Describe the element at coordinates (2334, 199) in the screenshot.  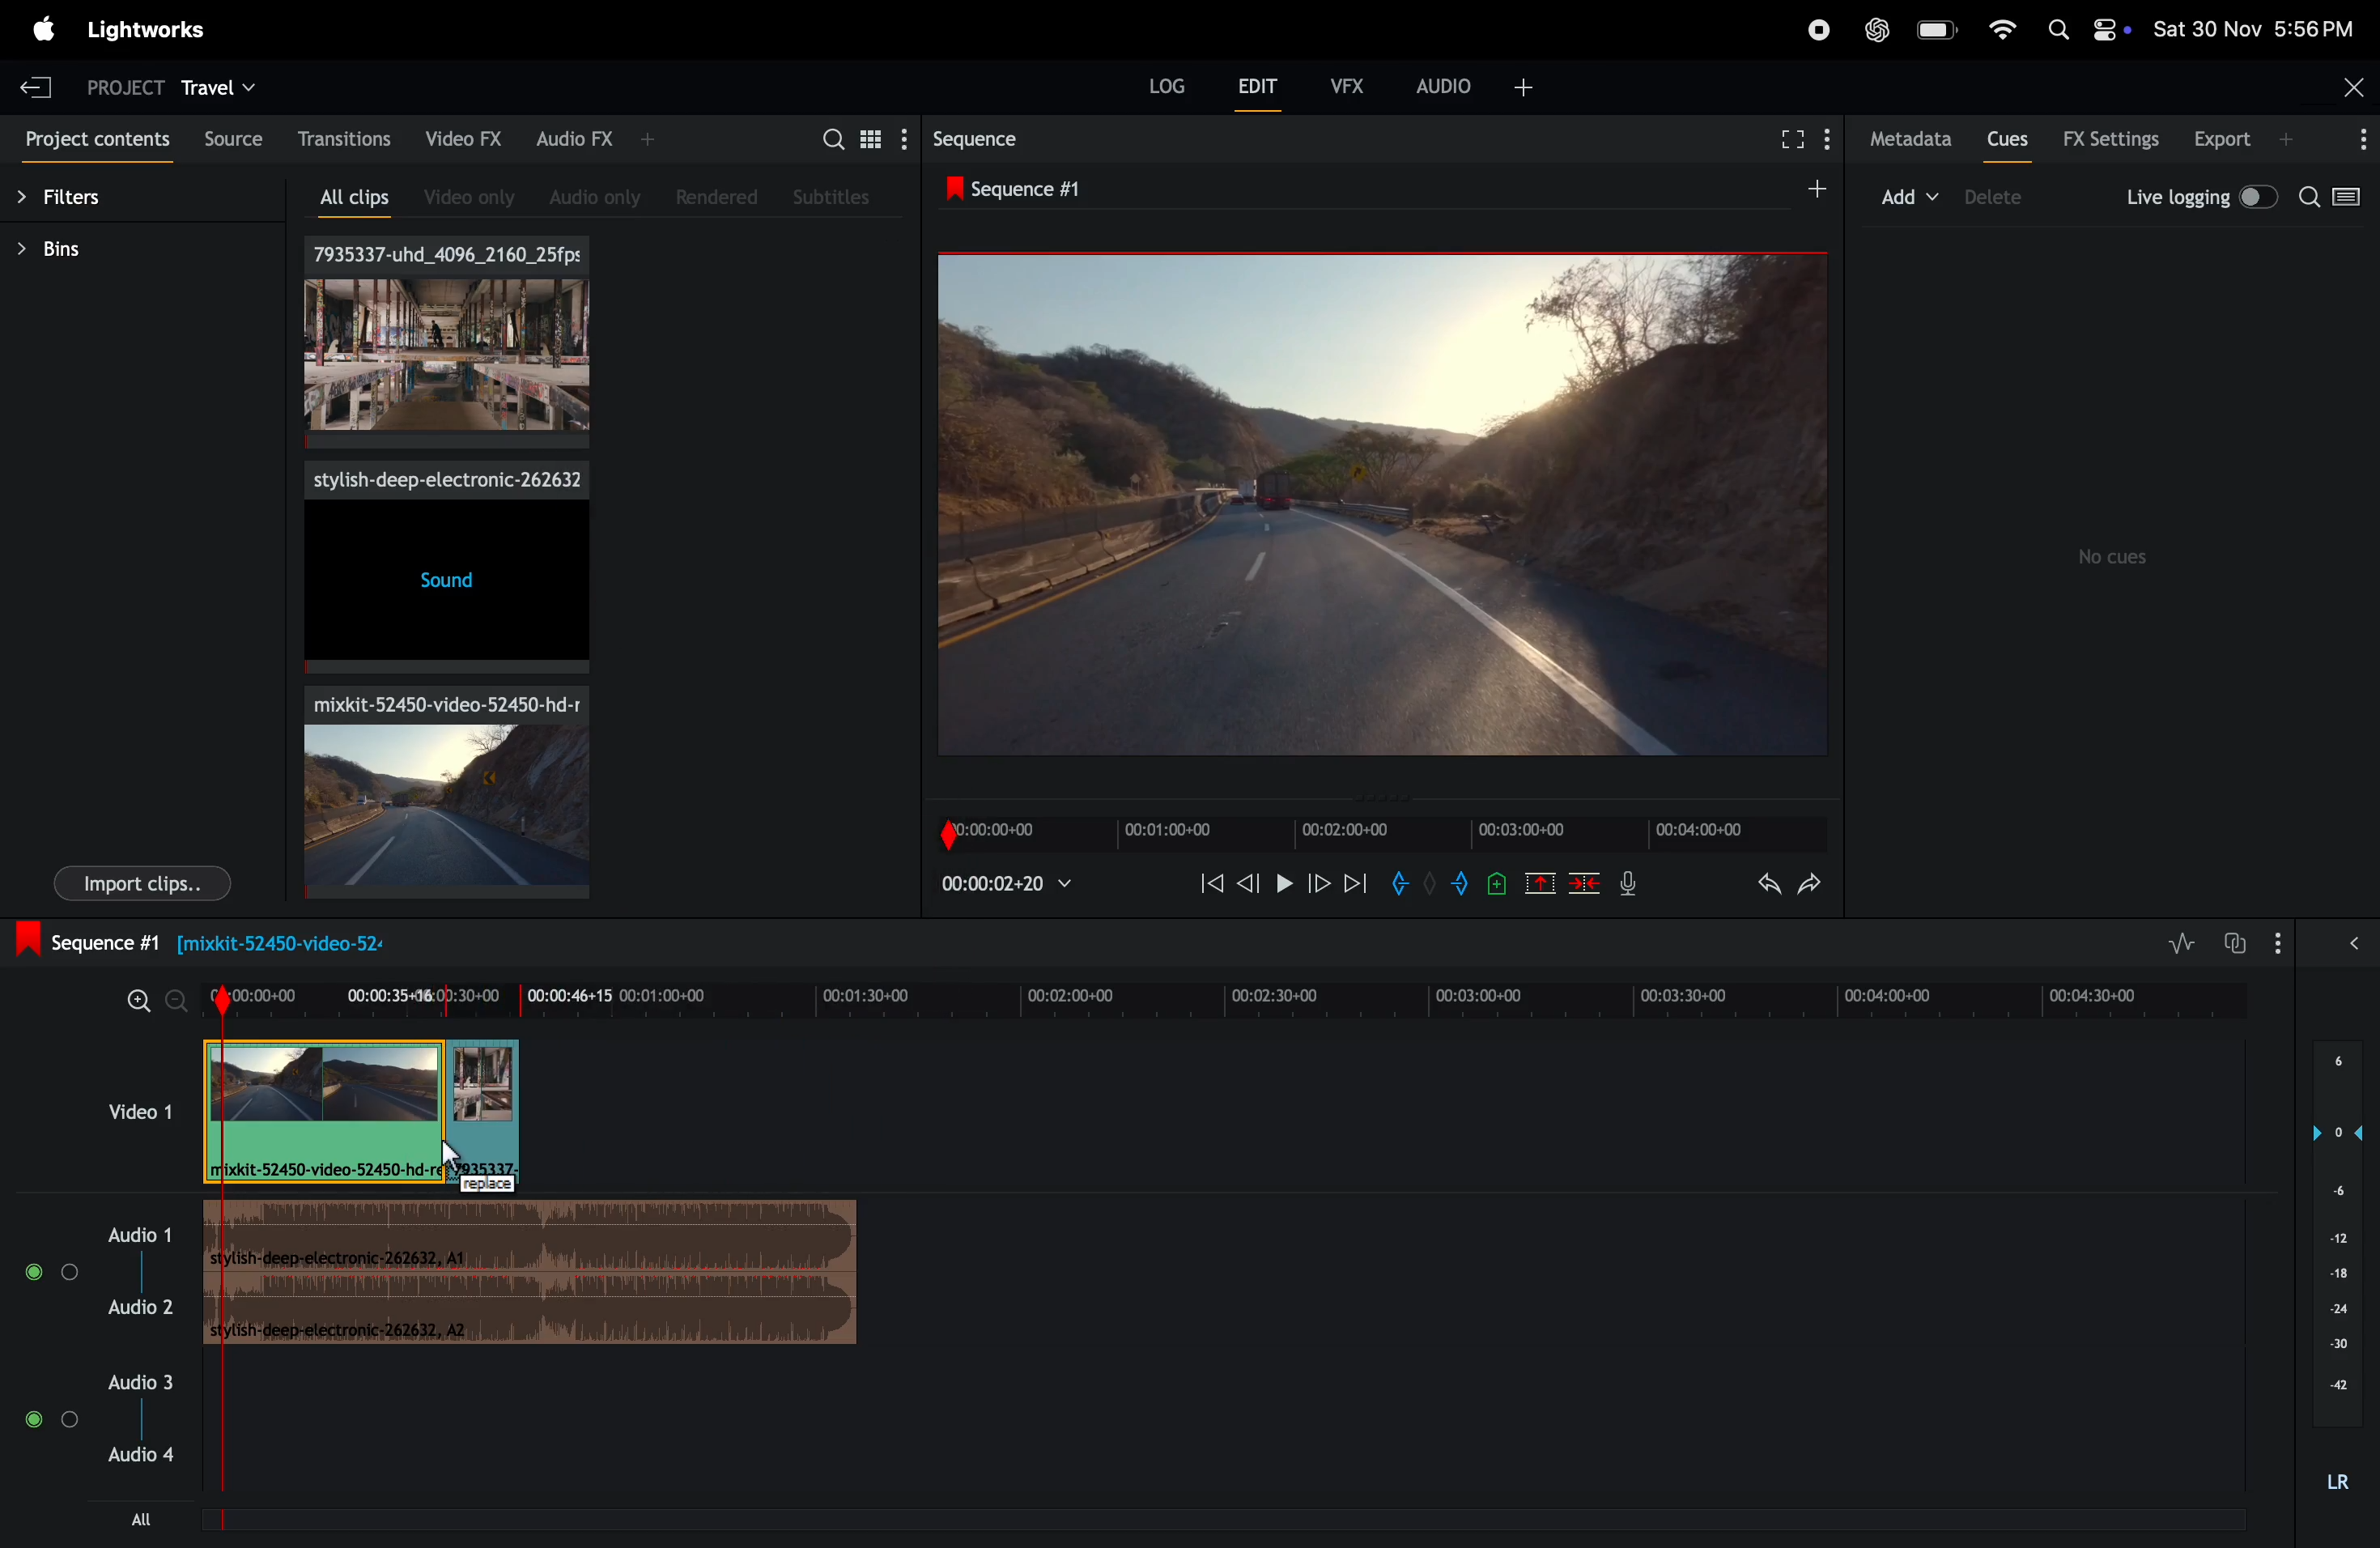
I see `search` at that location.